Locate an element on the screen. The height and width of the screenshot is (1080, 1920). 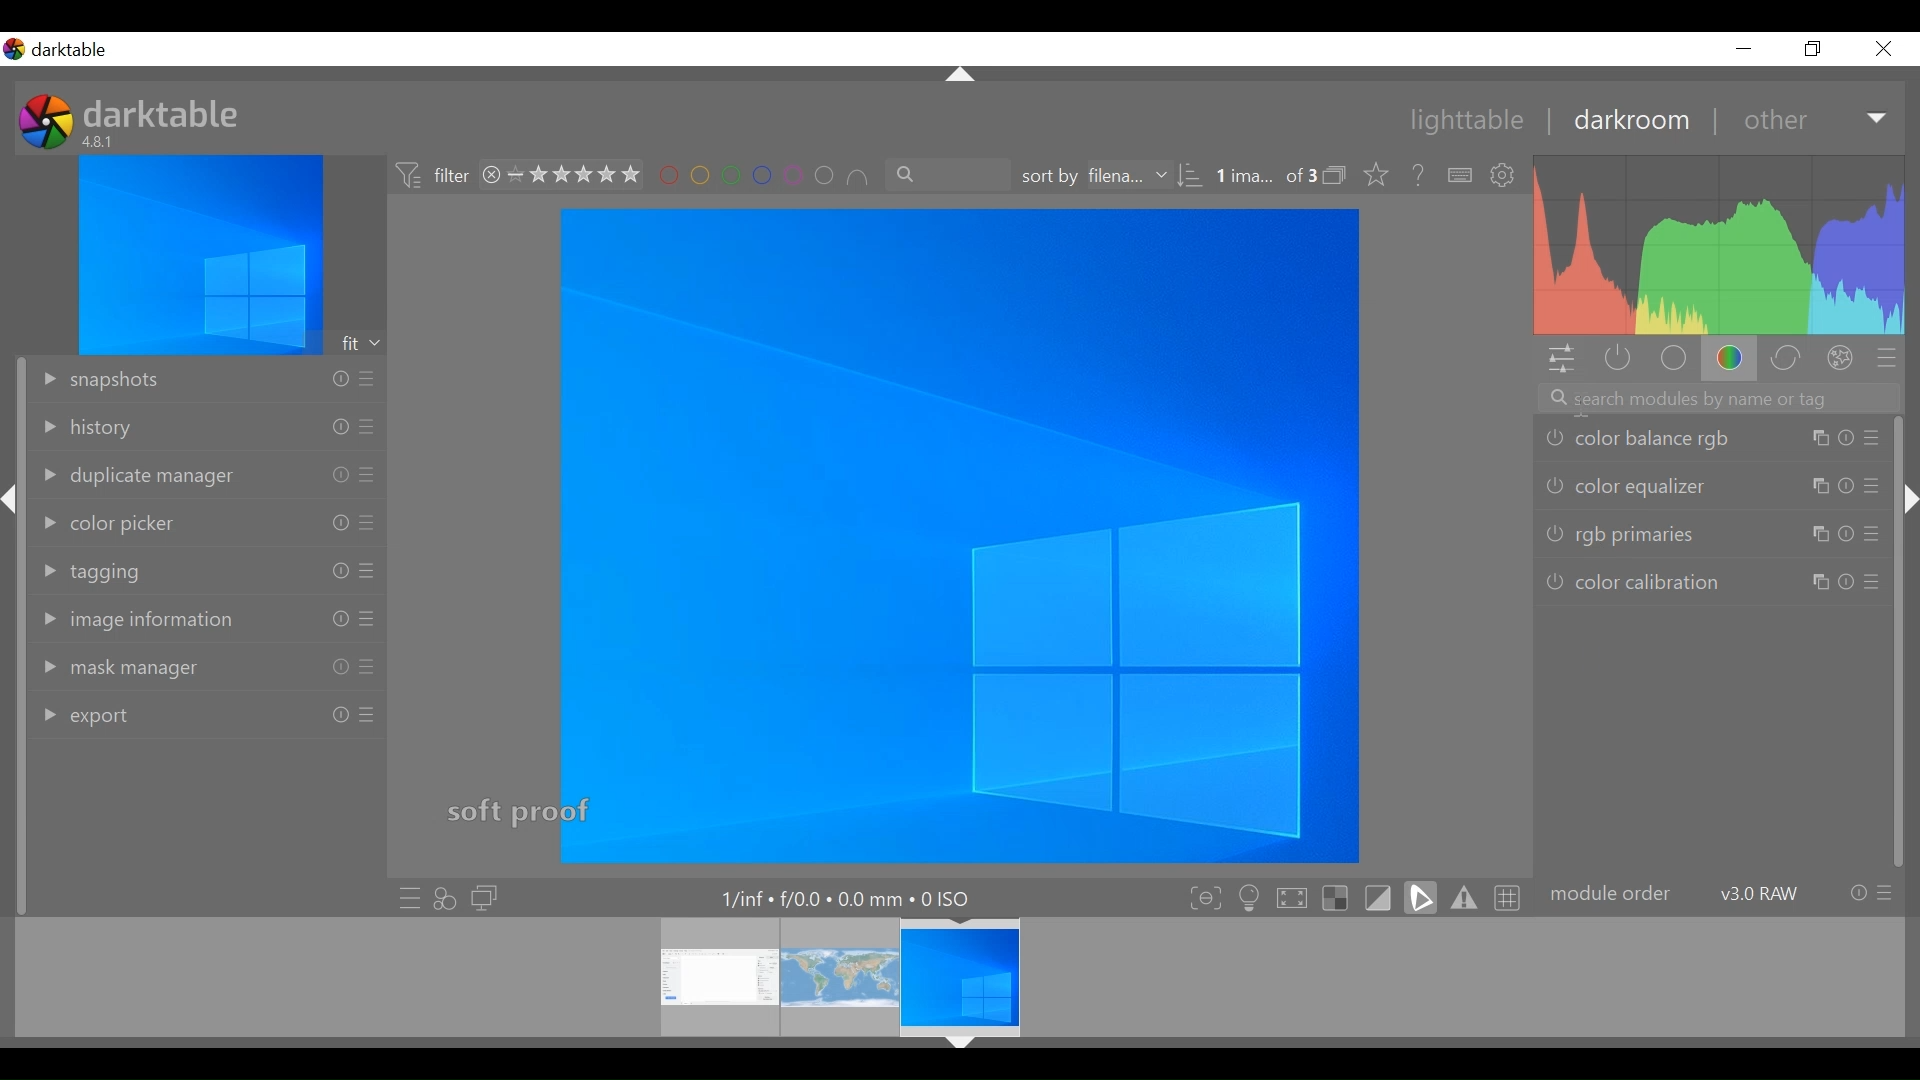
toggle gamut checking is located at coordinates (1463, 898).